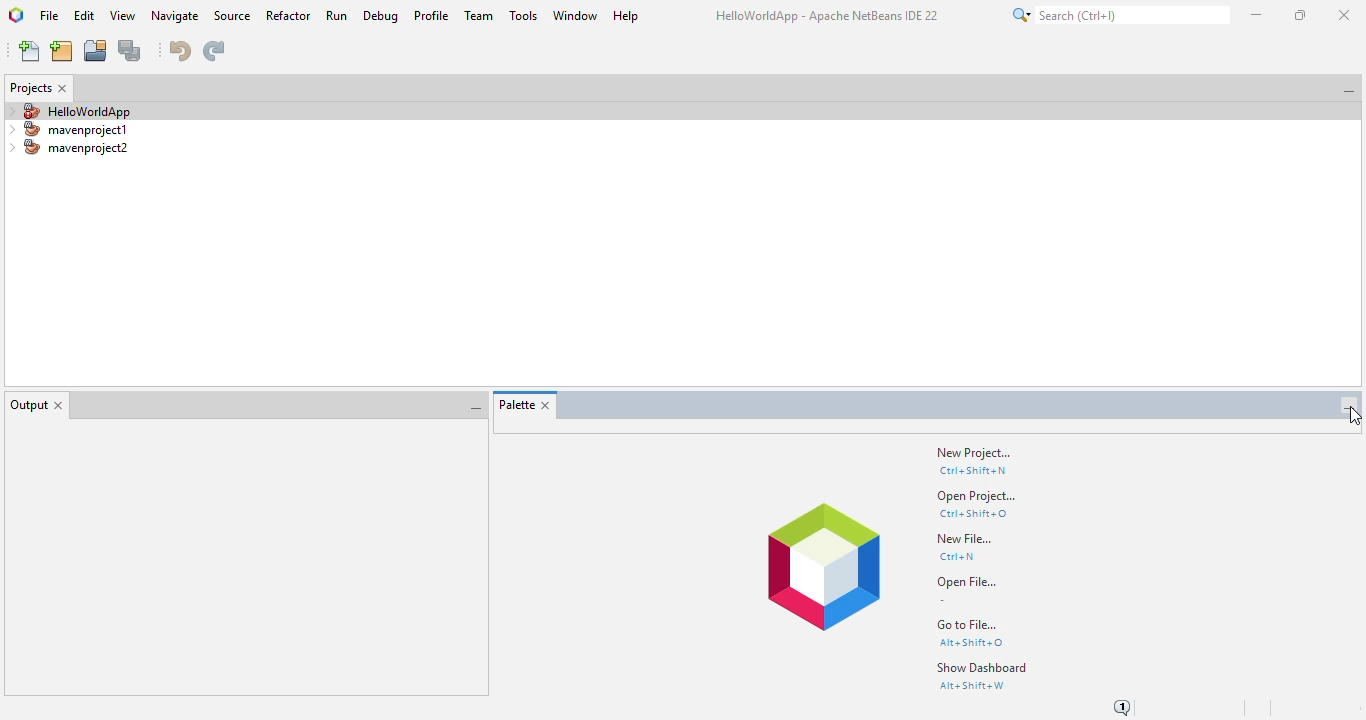 The width and height of the screenshot is (1366, 720). What do you see at coordinates (957, 557) in the screenshot?
I see `shortcut for new file` at bounding box center [957, 557].